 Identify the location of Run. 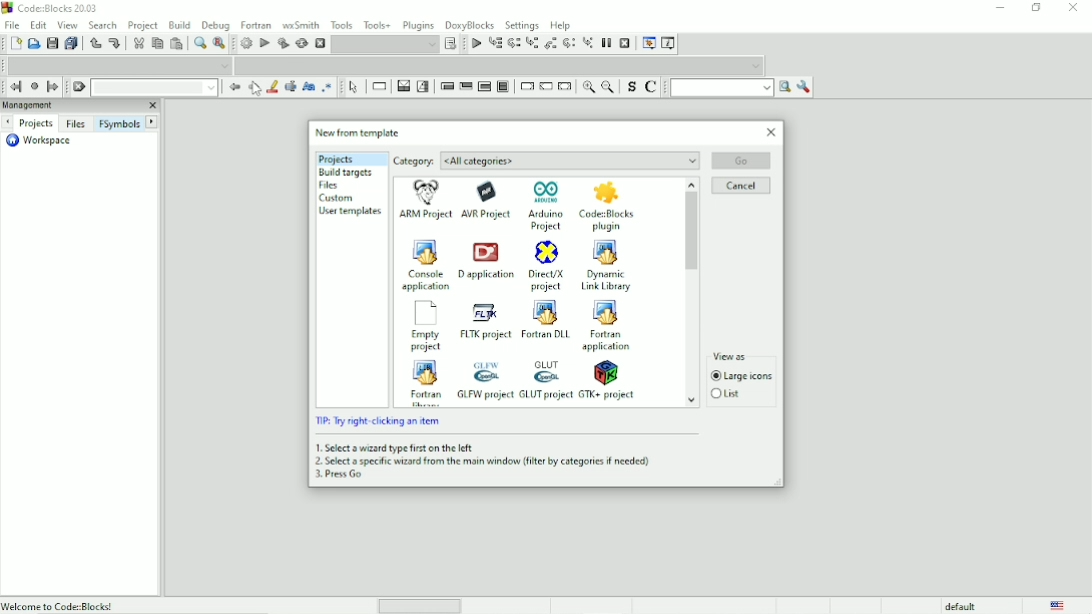
(264, 42).